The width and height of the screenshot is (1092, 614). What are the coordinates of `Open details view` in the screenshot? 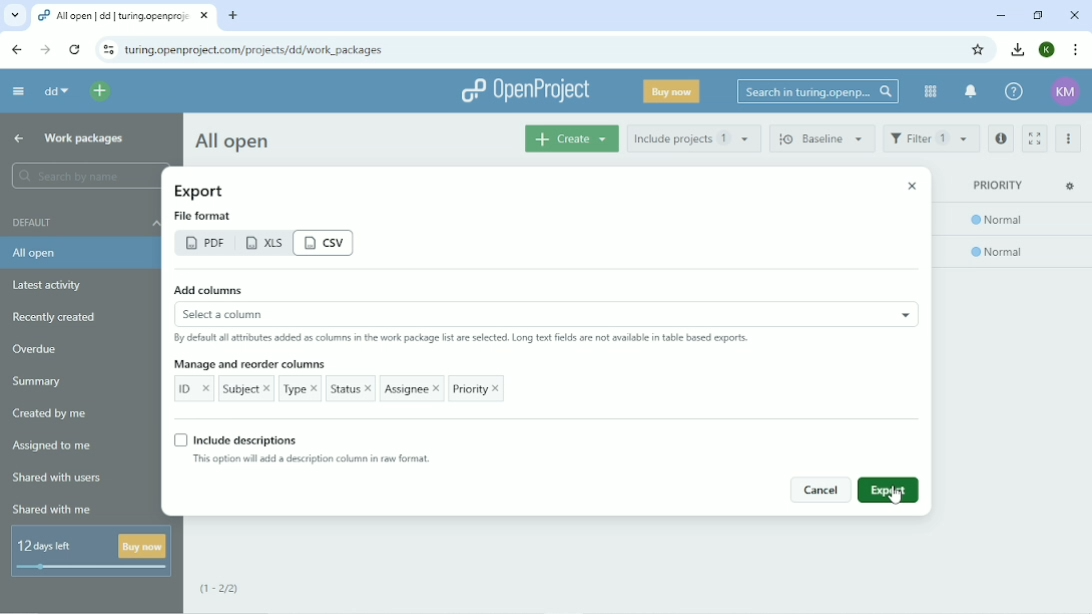 It's located at (1002, 139).